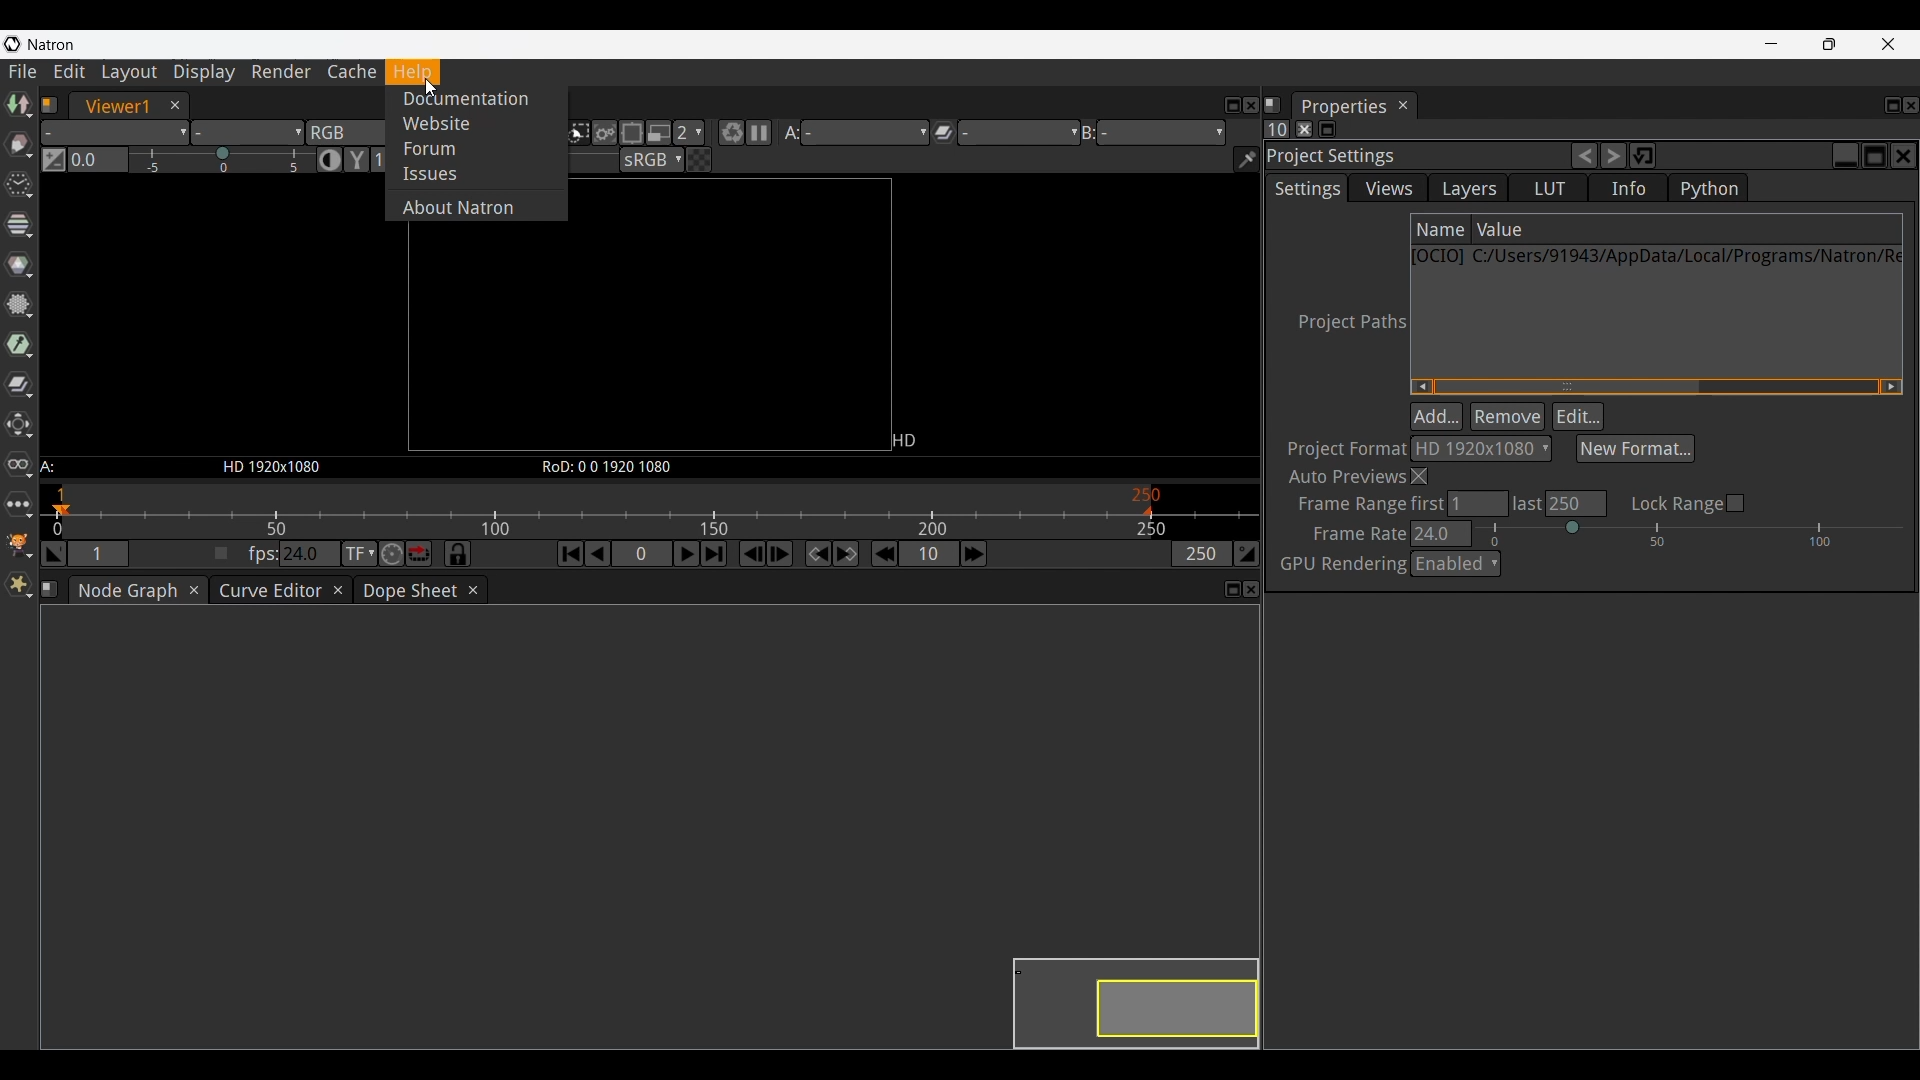 The height and width of the screenshot is (1080, 1920). I want to click on Close curve editor tab, so click(339, 590).